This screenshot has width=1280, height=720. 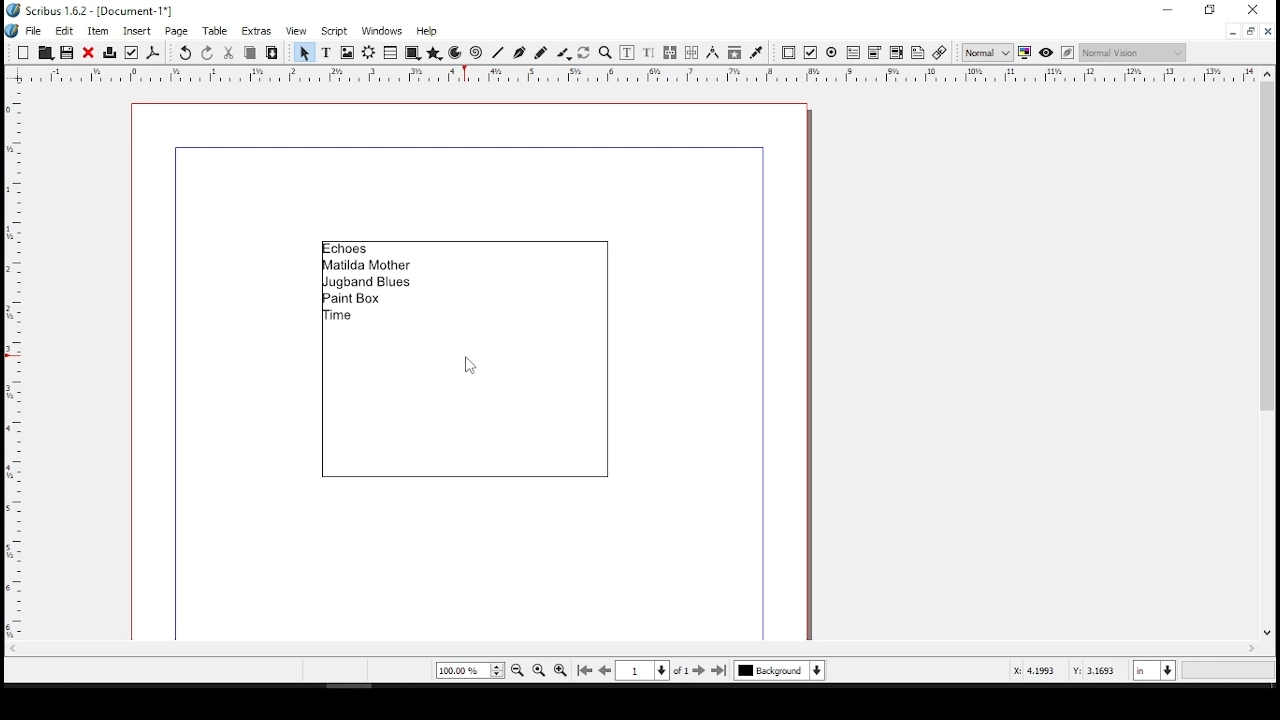 What do you see at coordinates (343, 316) in the screenshot?
I see `time` at bounding box center [343, 316].